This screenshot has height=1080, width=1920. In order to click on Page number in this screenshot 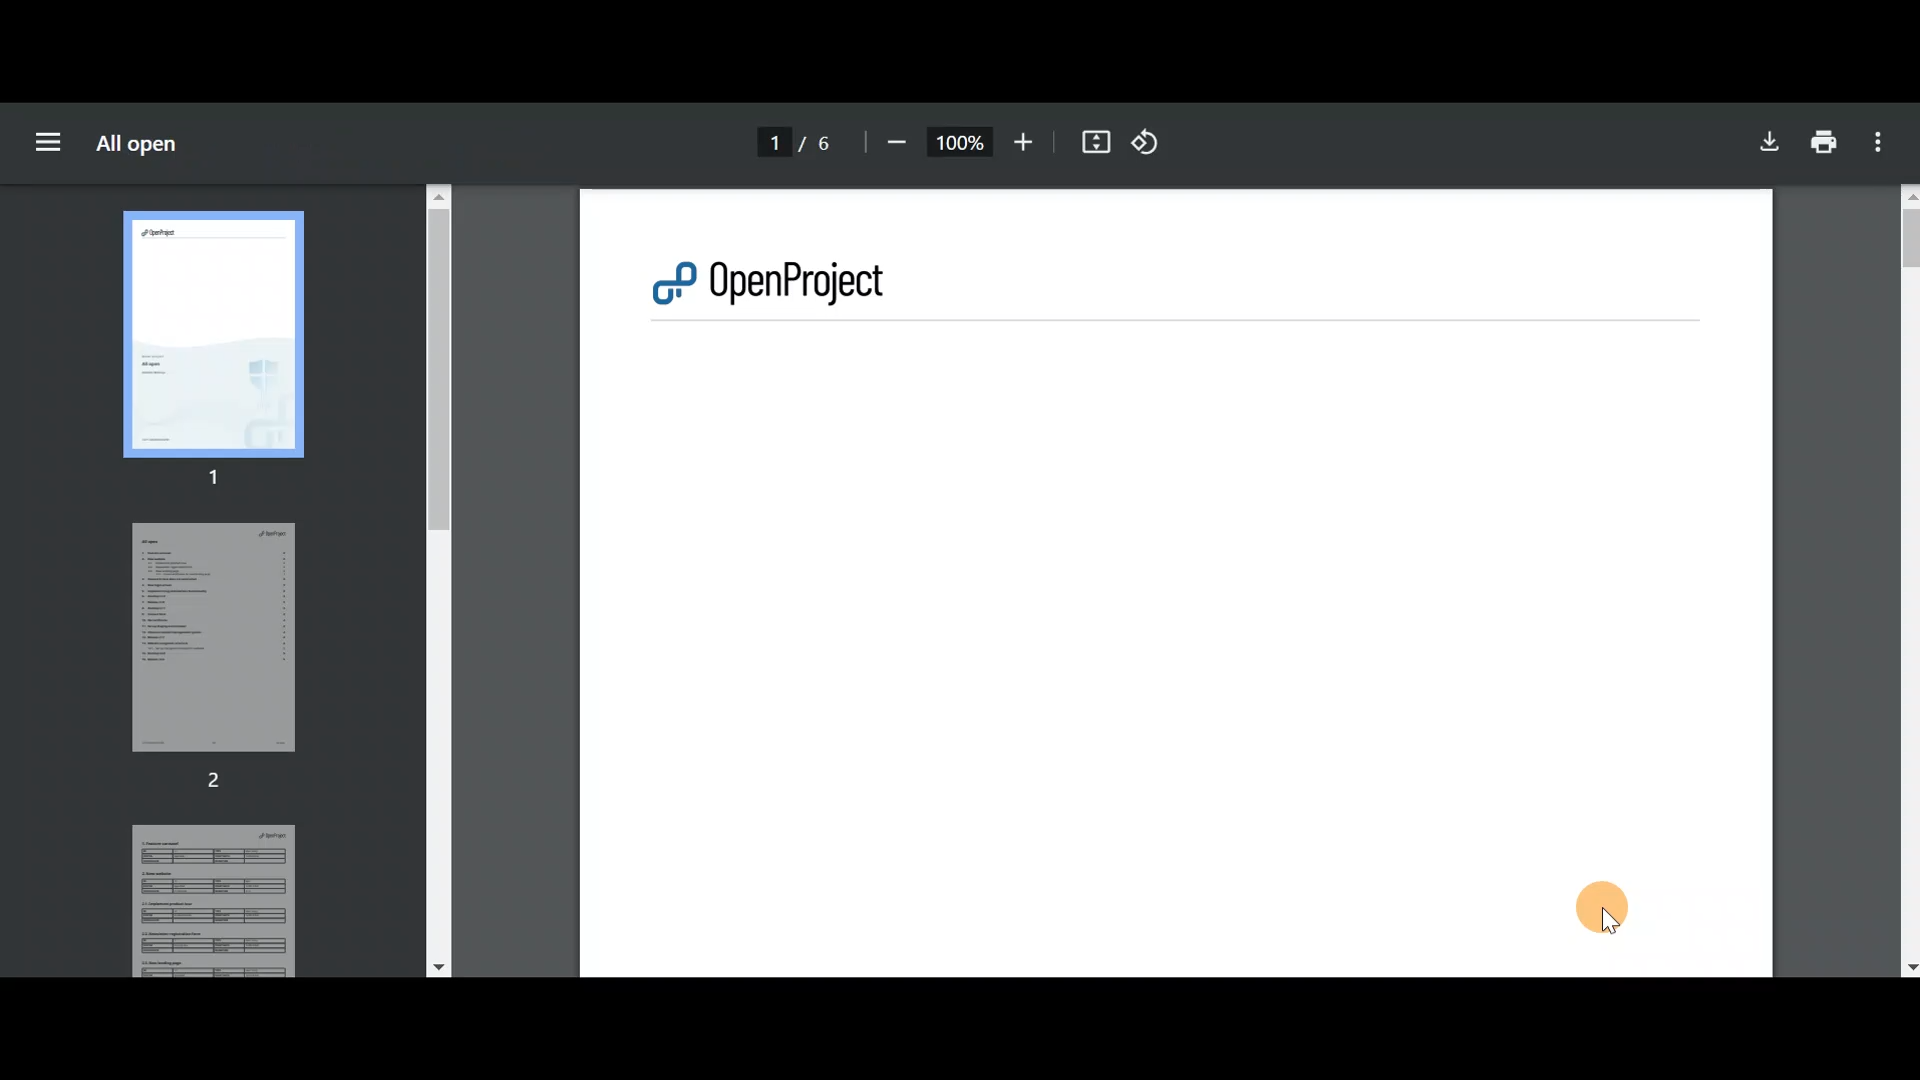, I will do `click(787, 137)`.